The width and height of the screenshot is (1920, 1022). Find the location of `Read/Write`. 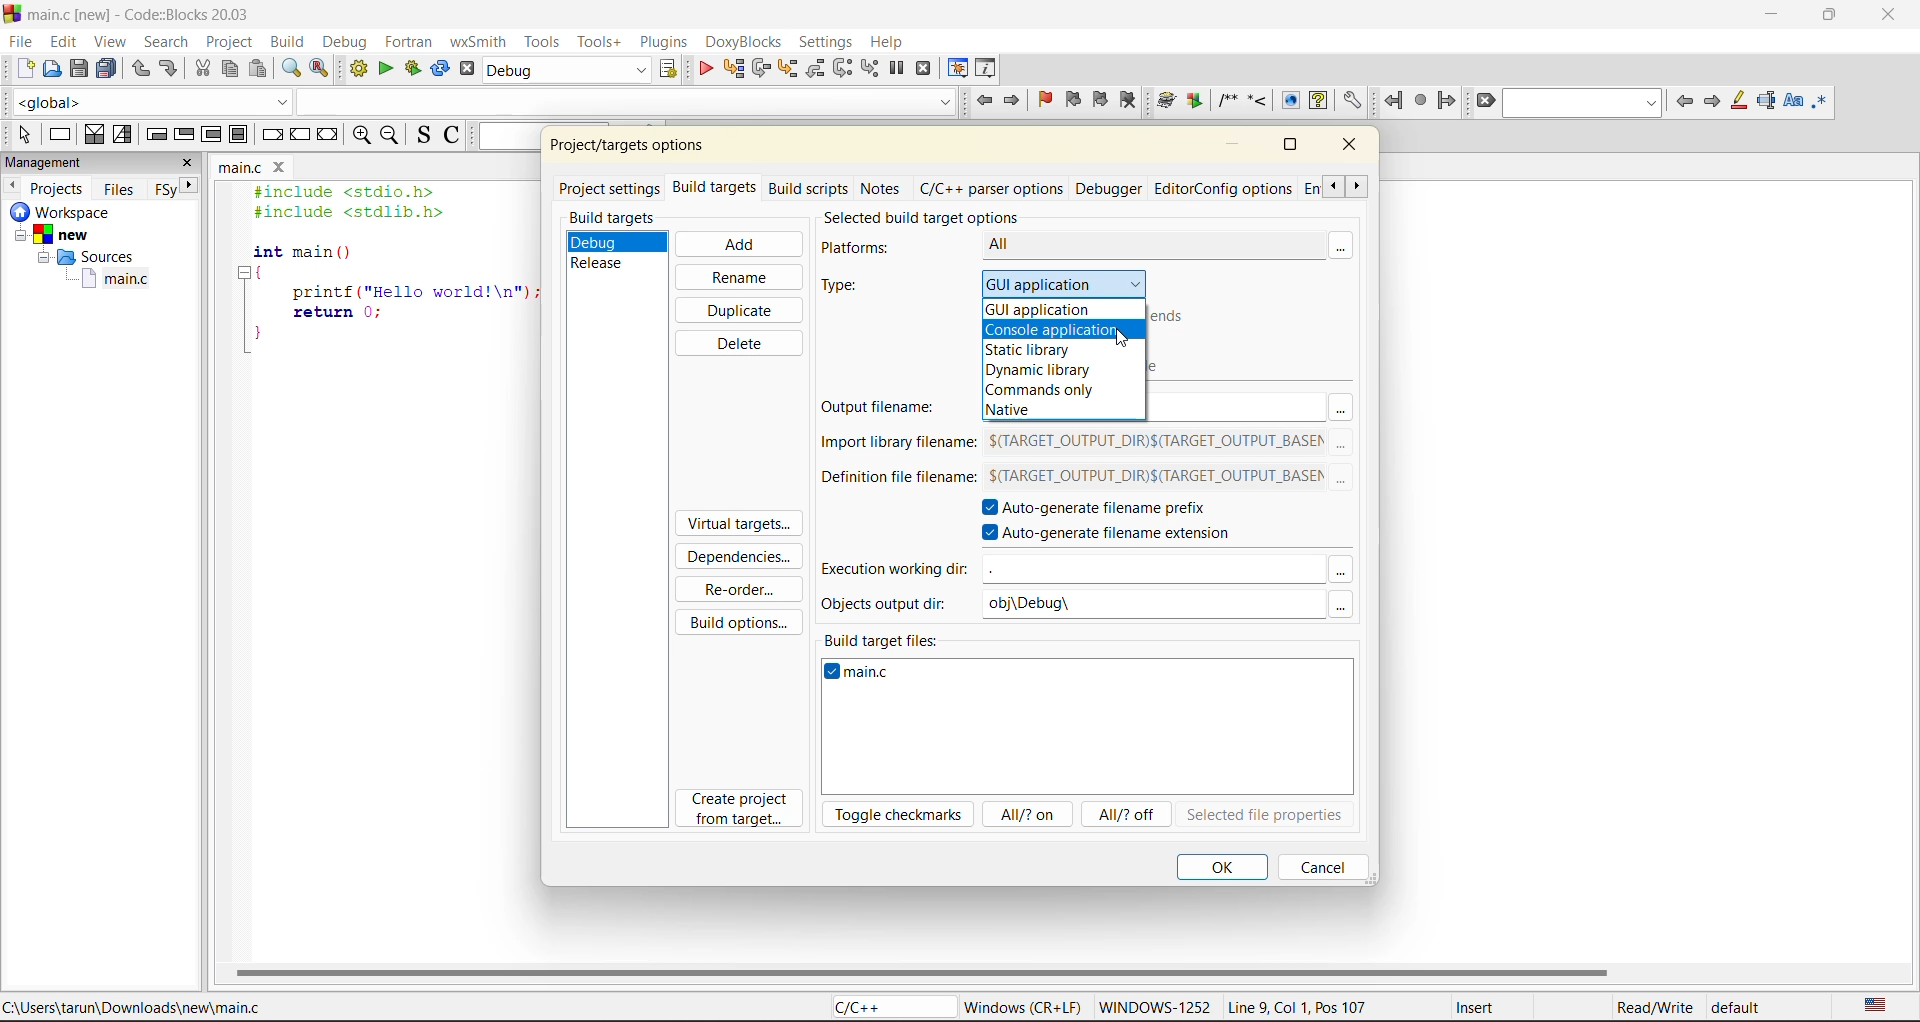

Read/Write is located at coordinates (1653, 1008).